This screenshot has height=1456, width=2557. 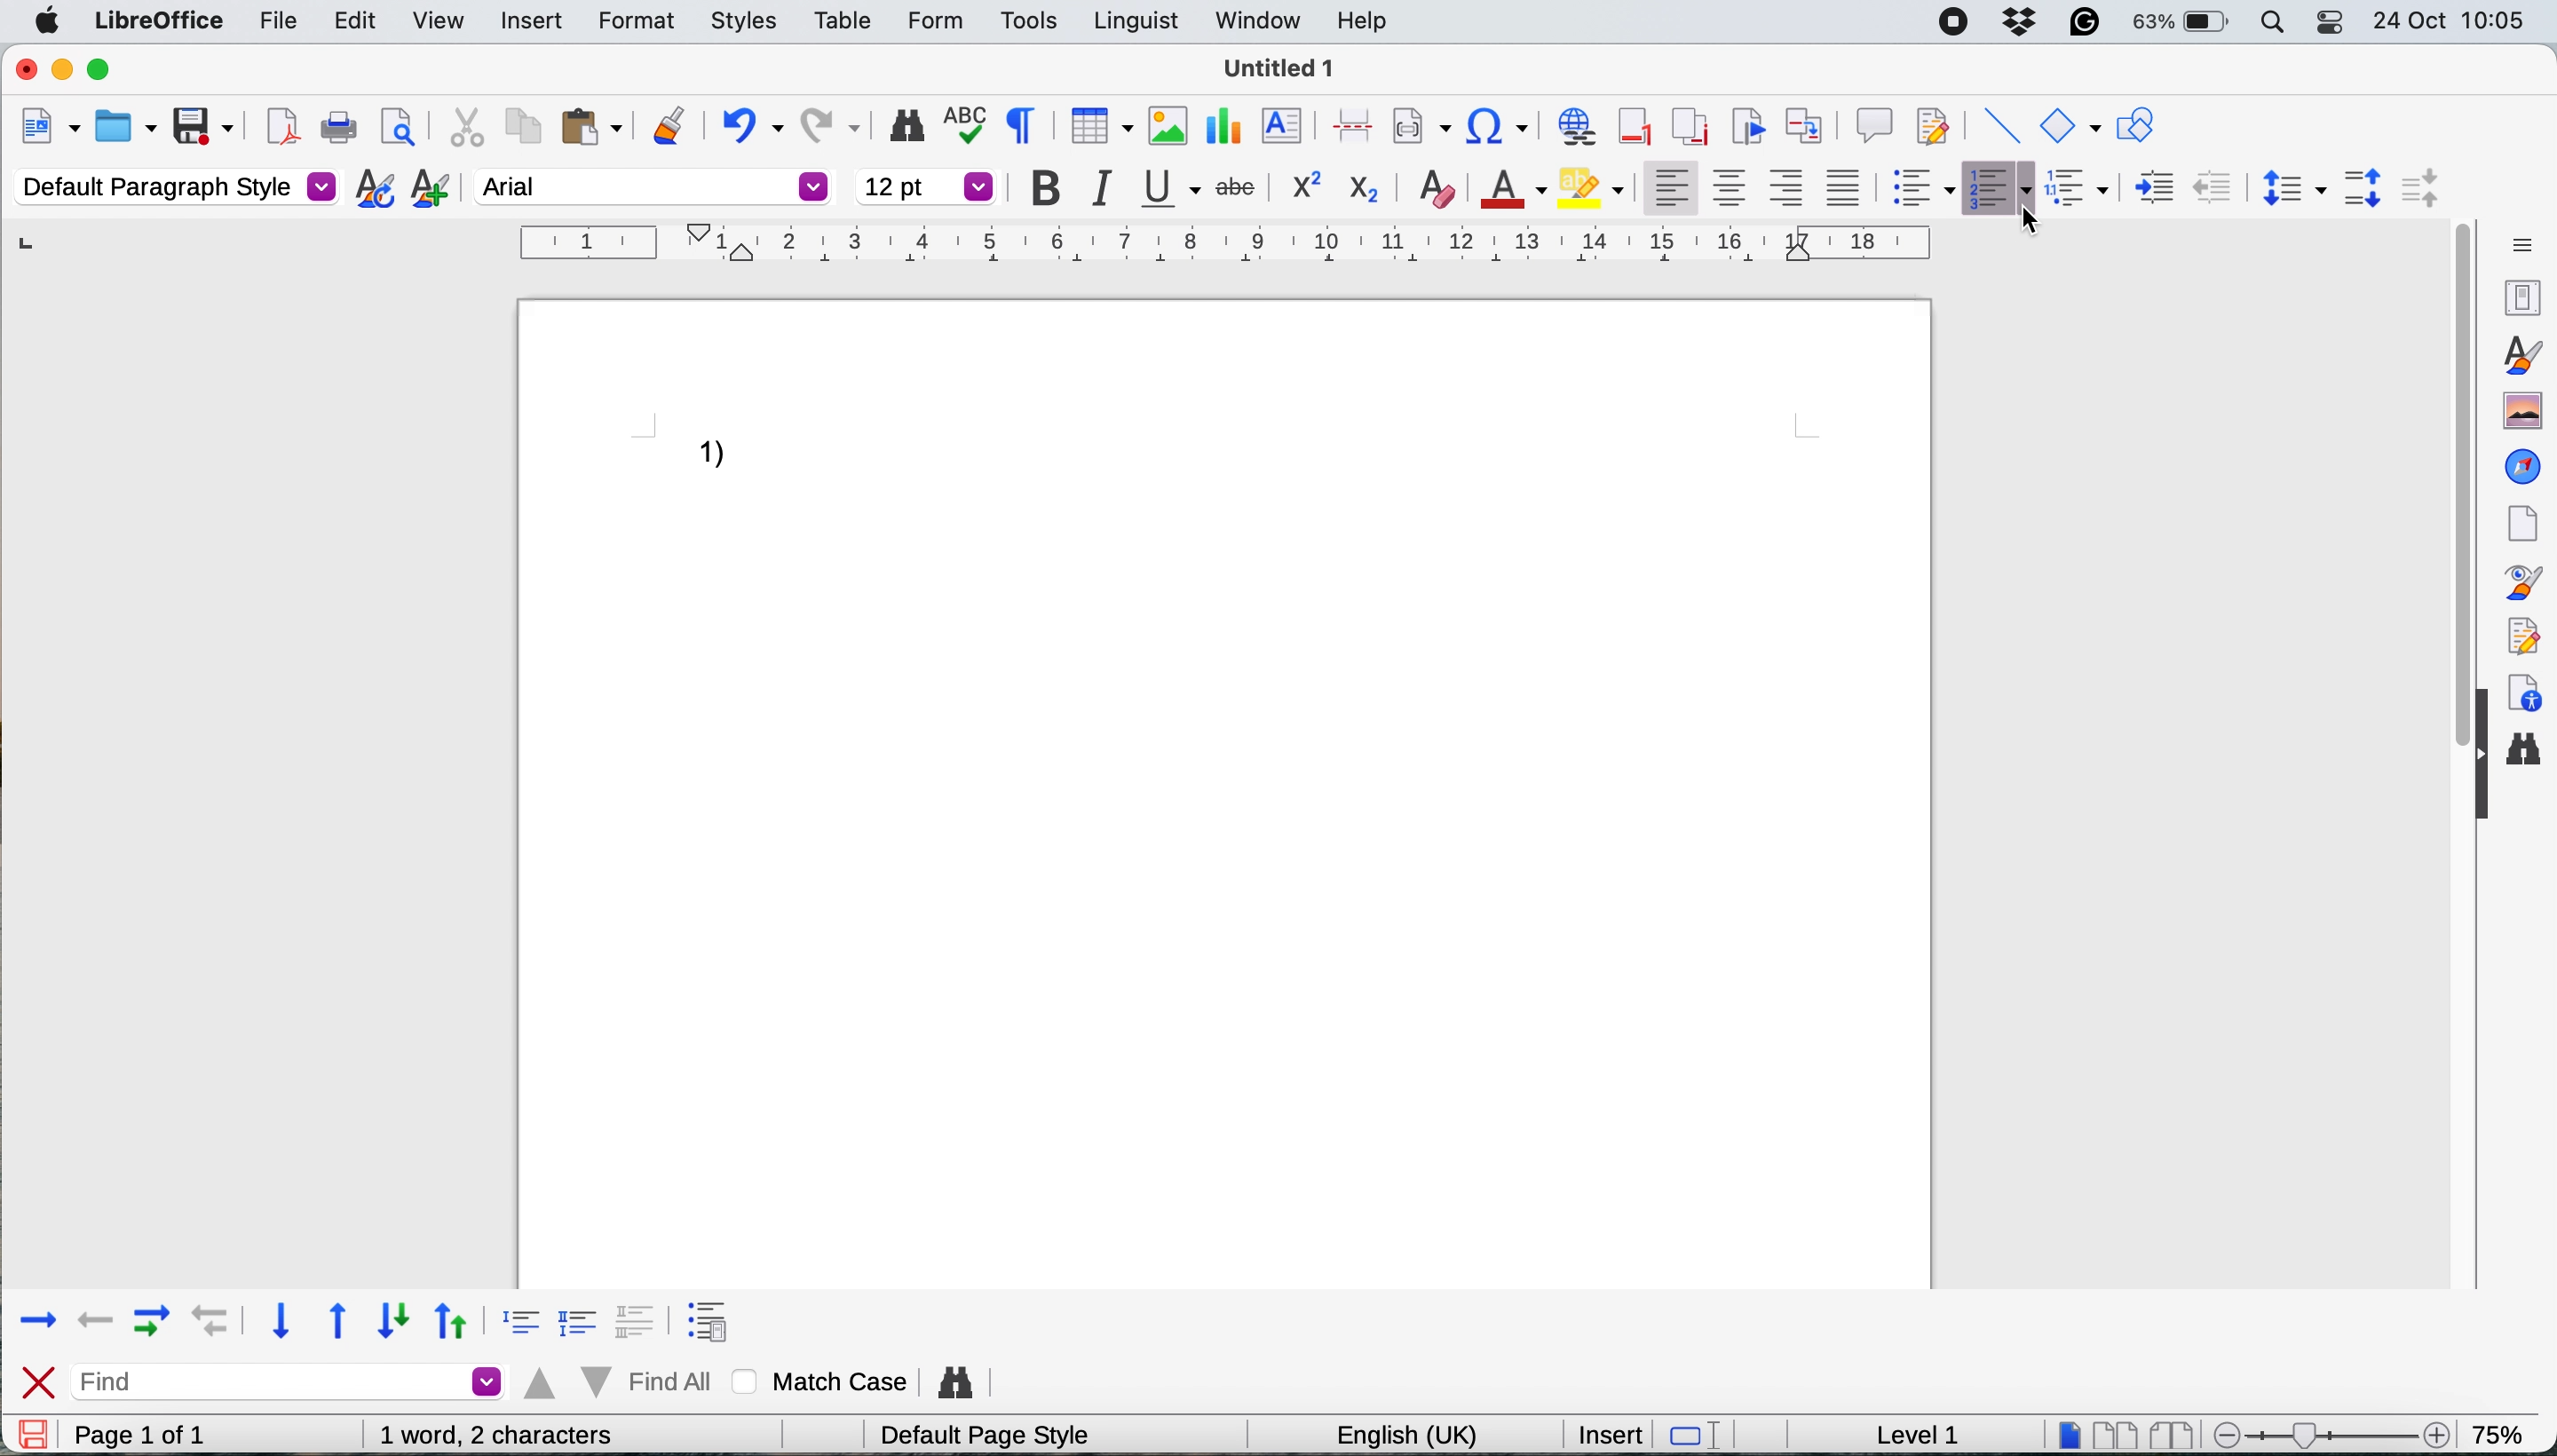 What do you see at coordinates (157, 21) in the screenshot?
I see `libre office` at bounding box center [157, 21].